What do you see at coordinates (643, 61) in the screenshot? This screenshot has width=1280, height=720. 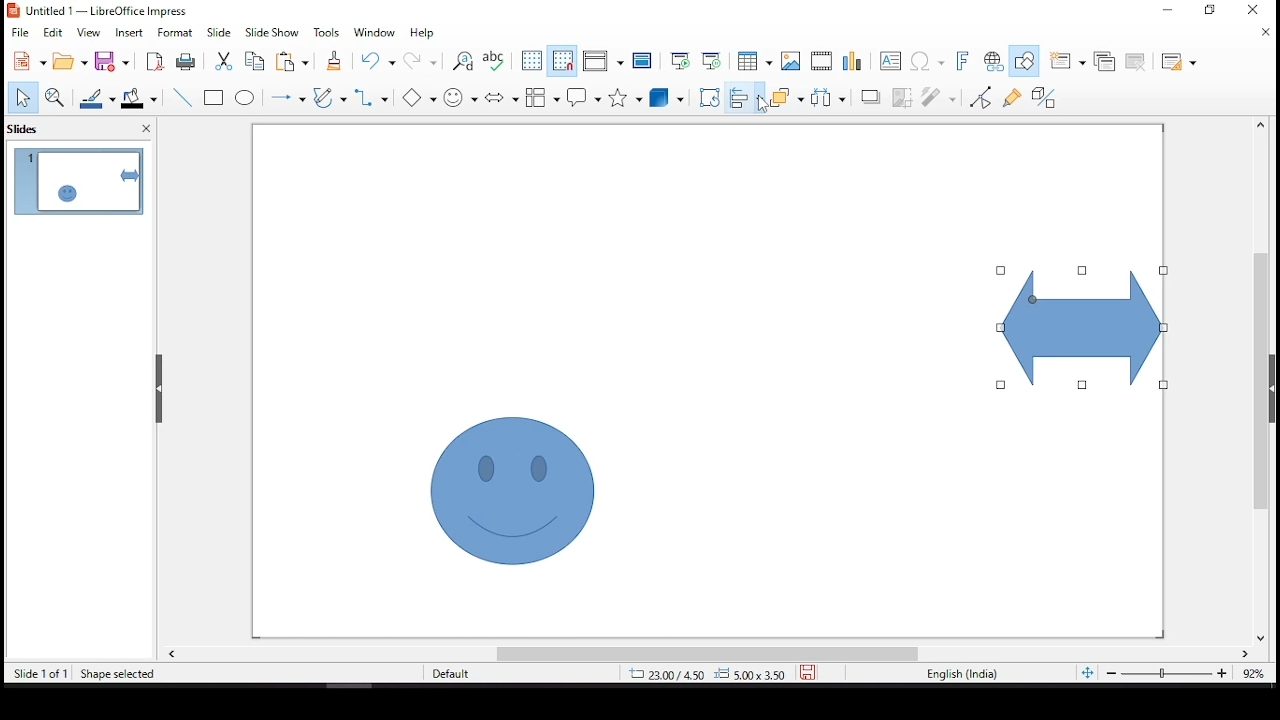 I see `master slide` at bounding box center [643, 61].